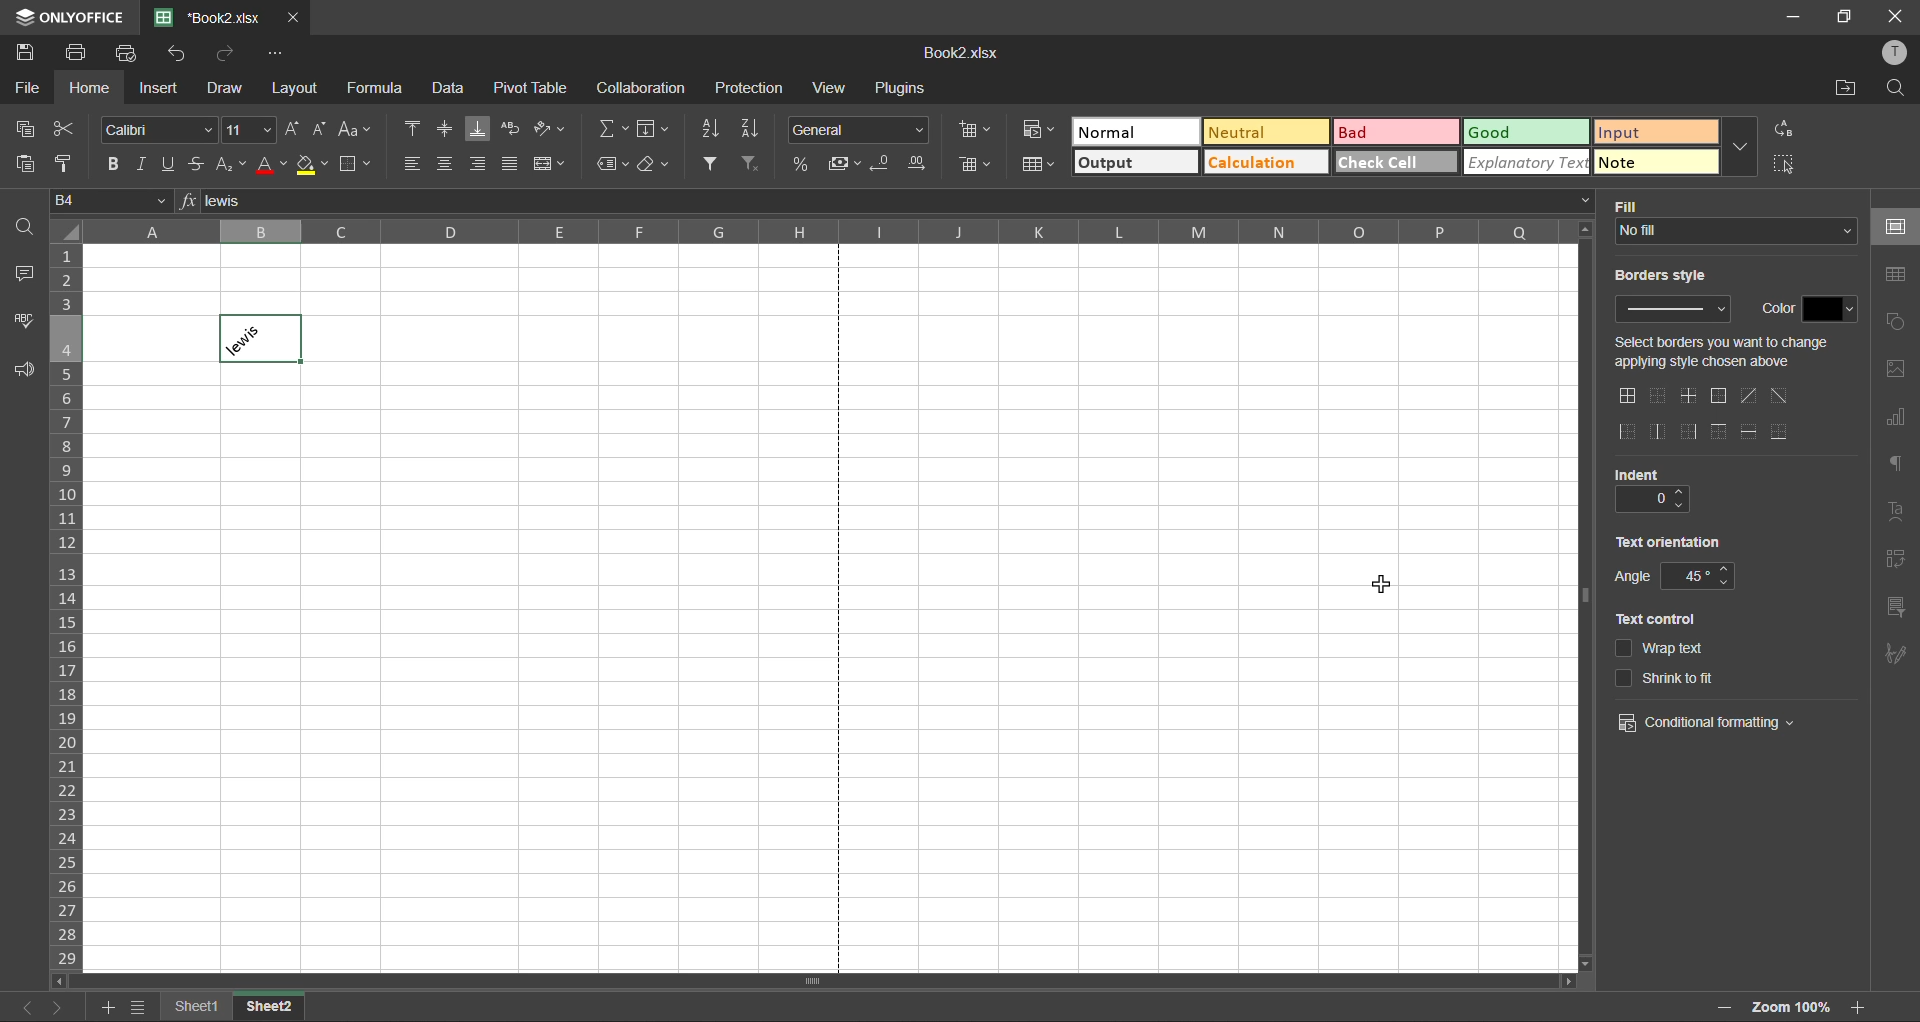  Describe the element at coordinates (1687, 430) in the screenshot. I see `right outside border only` at that location.